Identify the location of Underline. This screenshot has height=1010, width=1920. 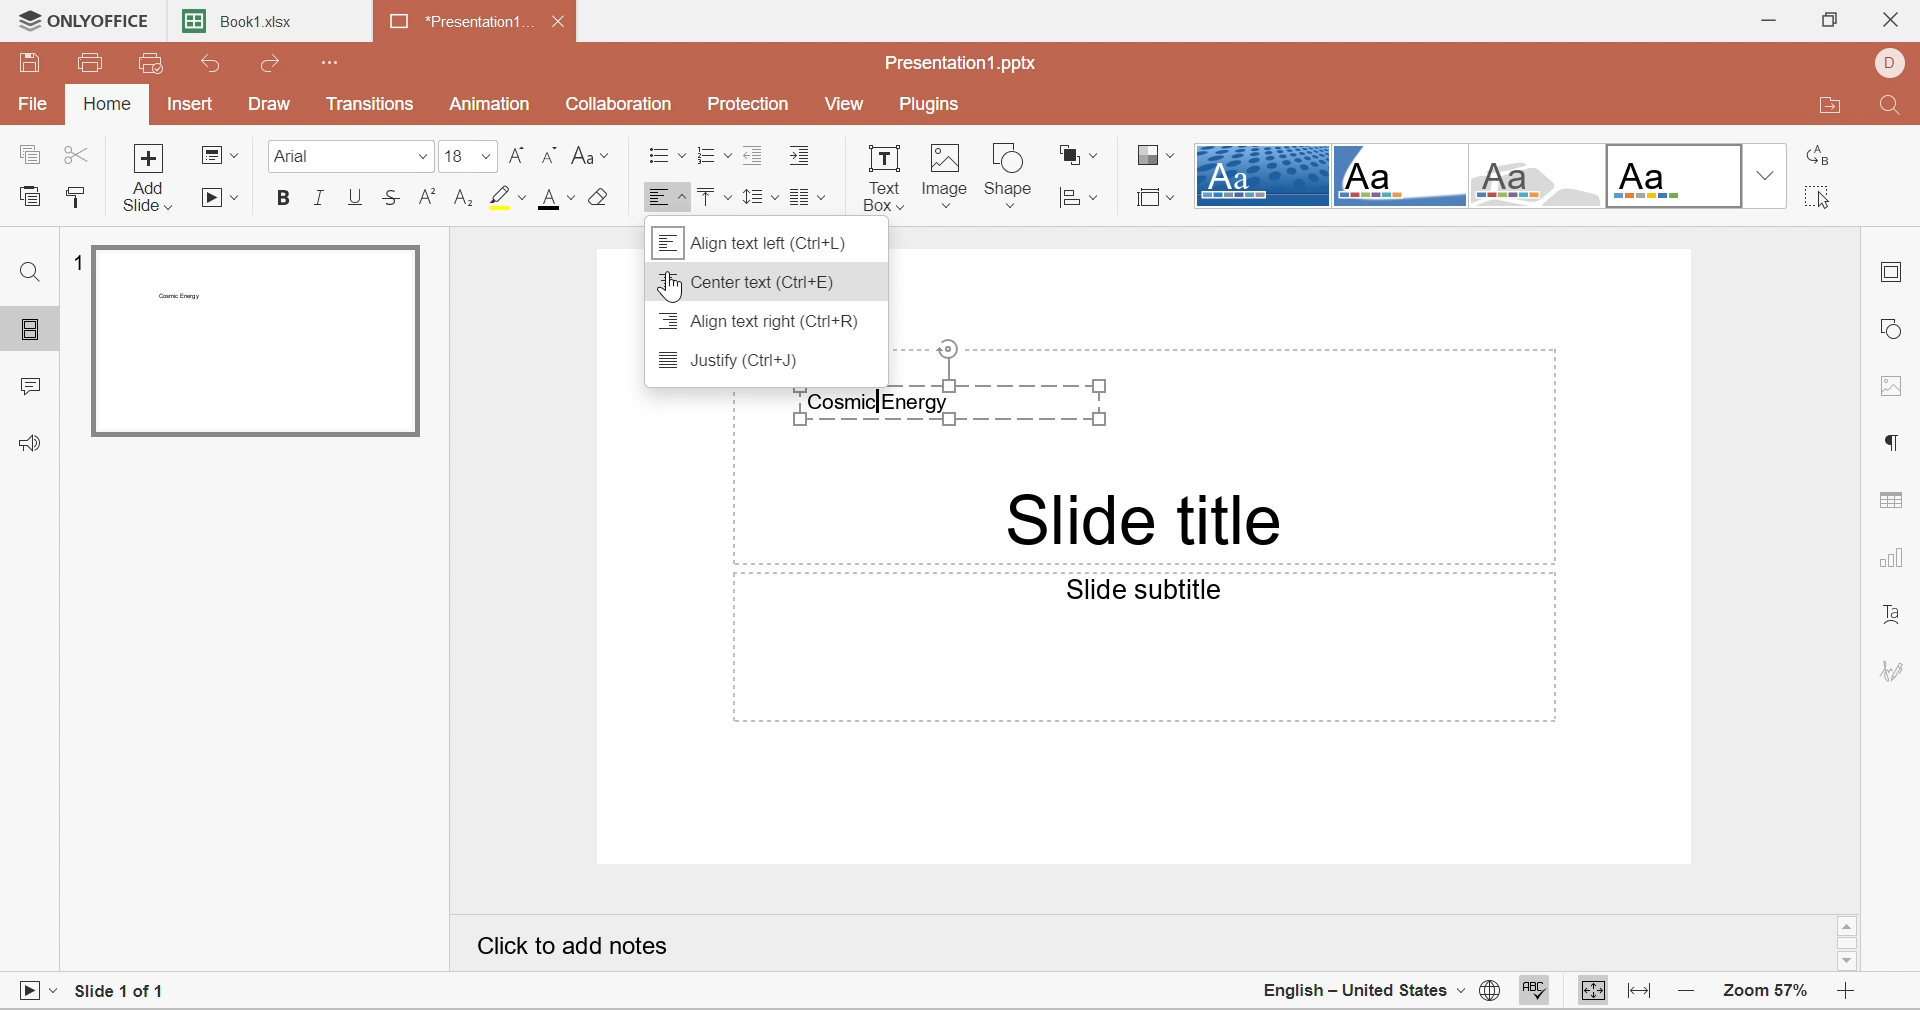
(355, 198).